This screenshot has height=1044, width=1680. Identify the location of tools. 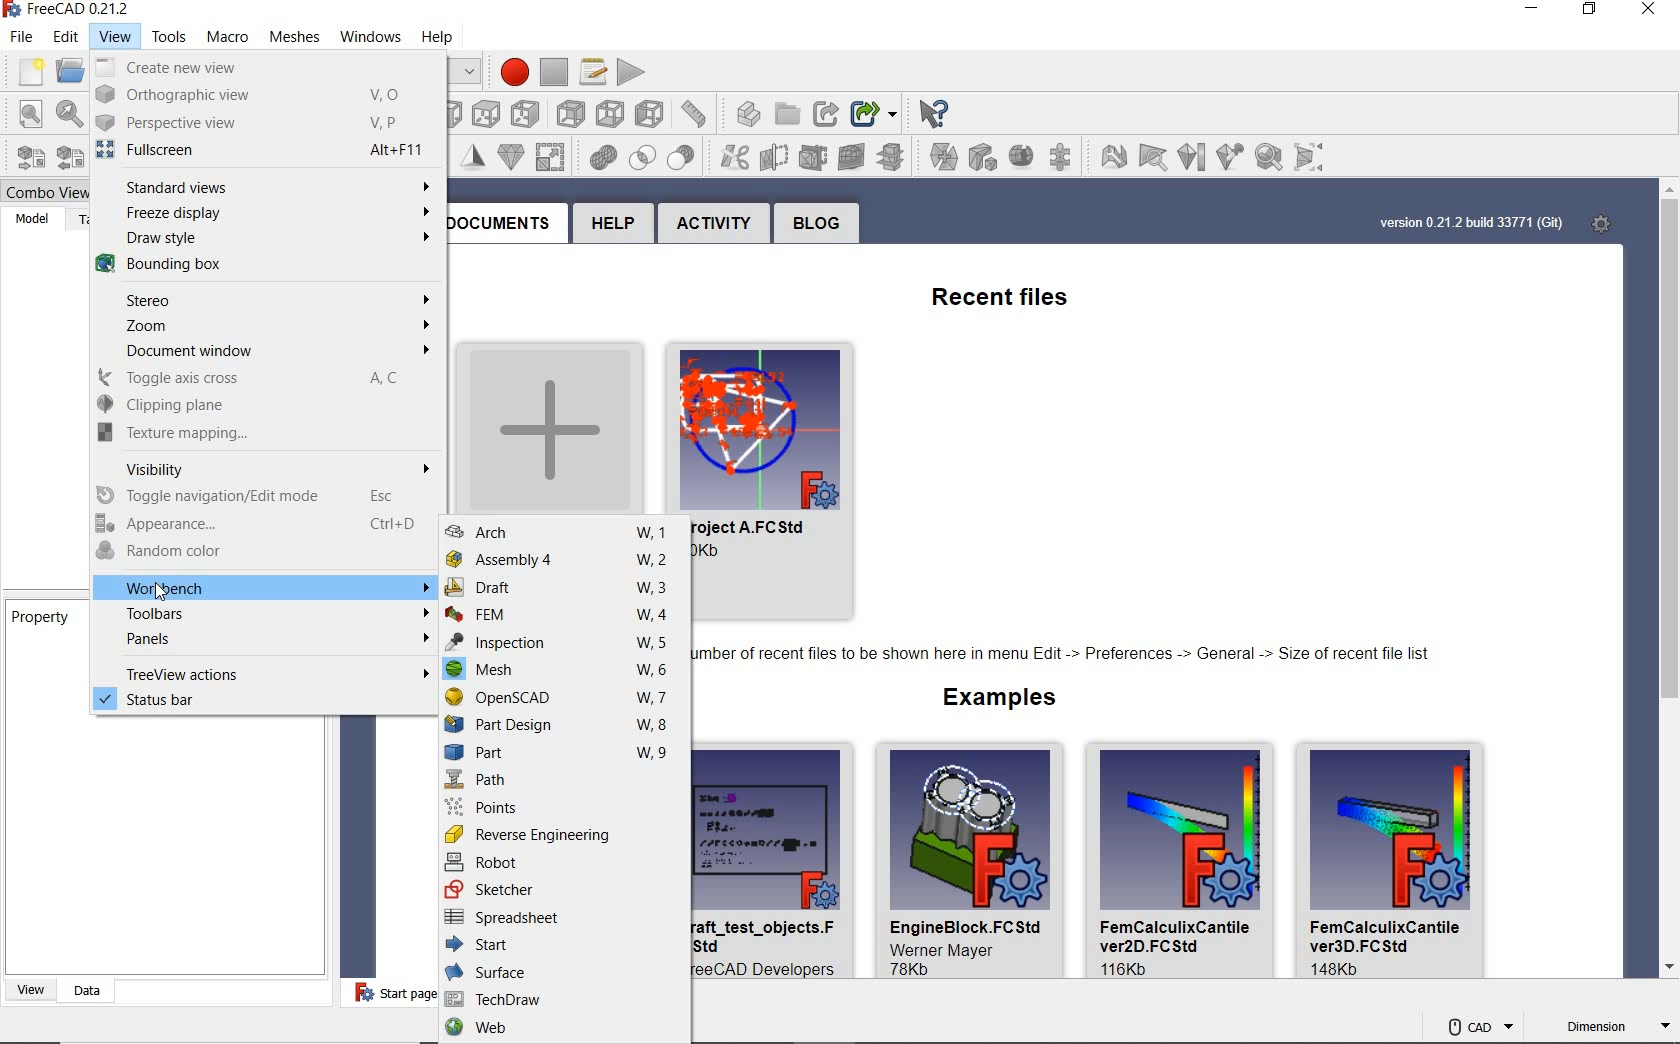
(169, 34).